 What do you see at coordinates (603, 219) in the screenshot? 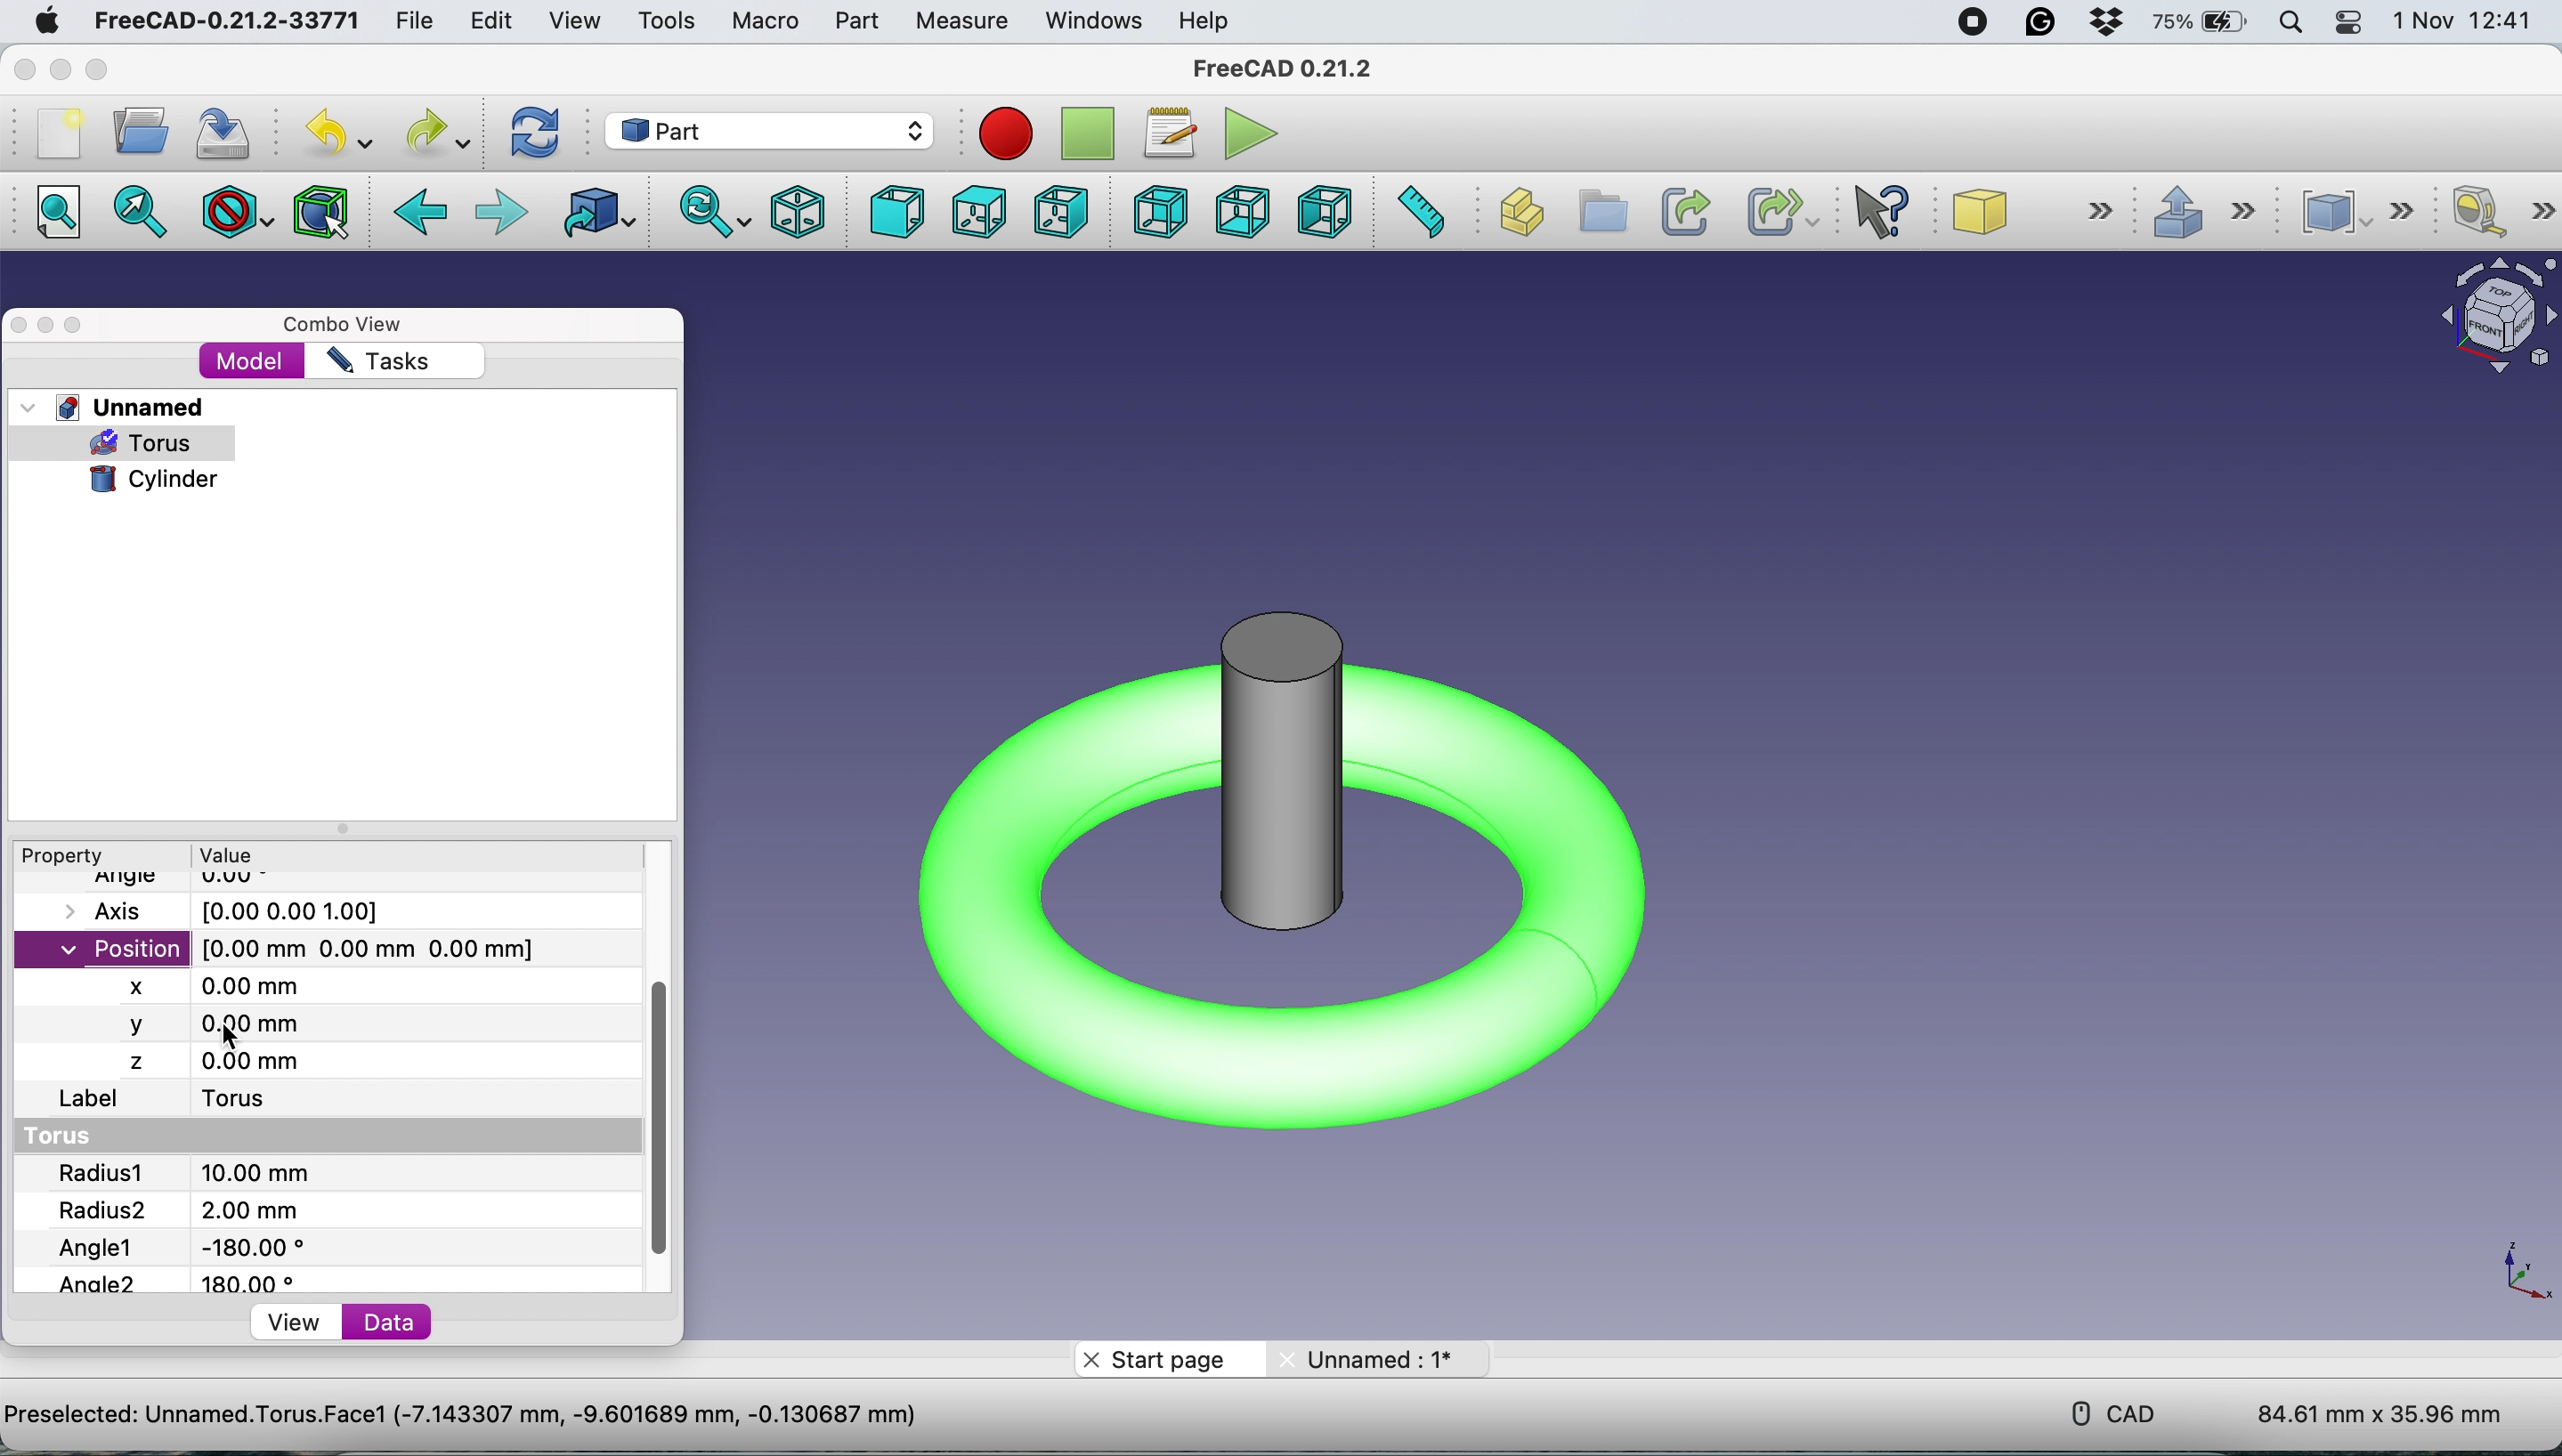
I see `go to linked object` at bounding box center [603, 219].